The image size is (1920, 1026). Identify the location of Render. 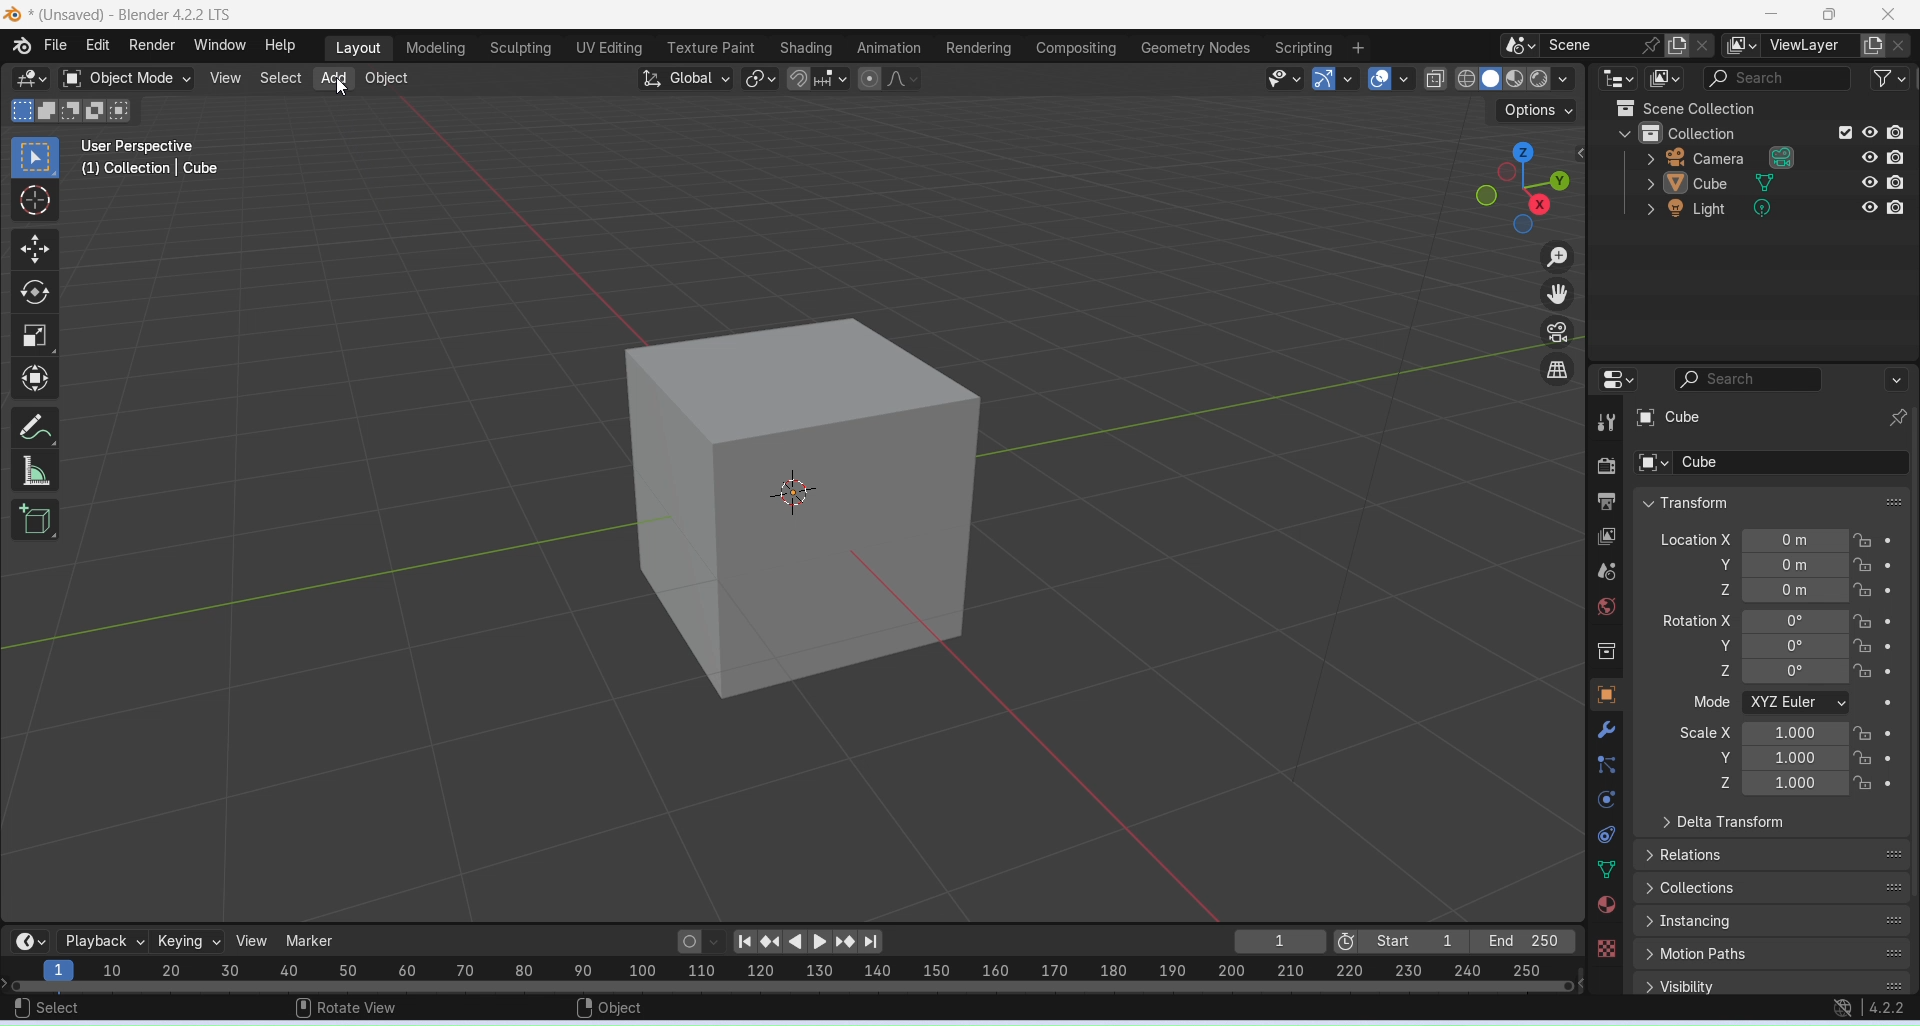
(1603, 466).